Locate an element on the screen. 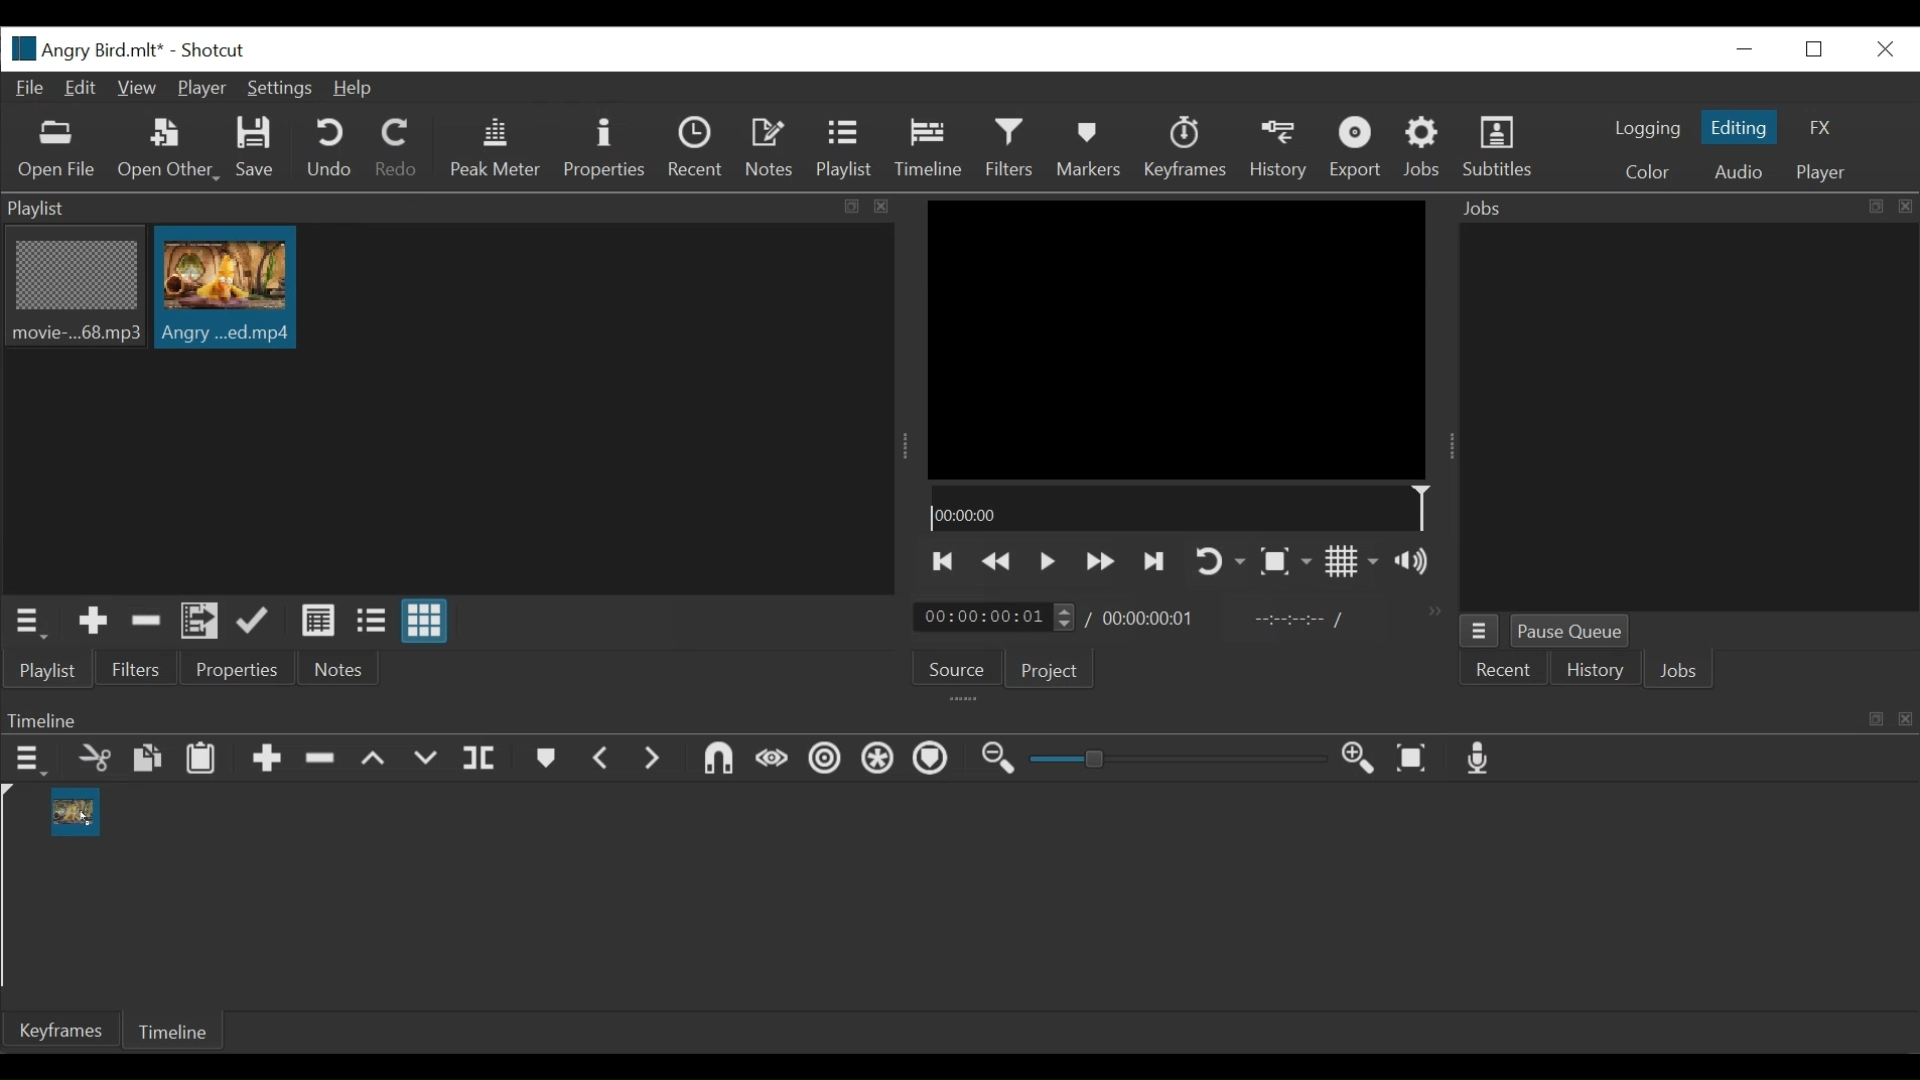 This screenshot has width=1920, height=1080. Timeline is located at coordinates (928, 149).